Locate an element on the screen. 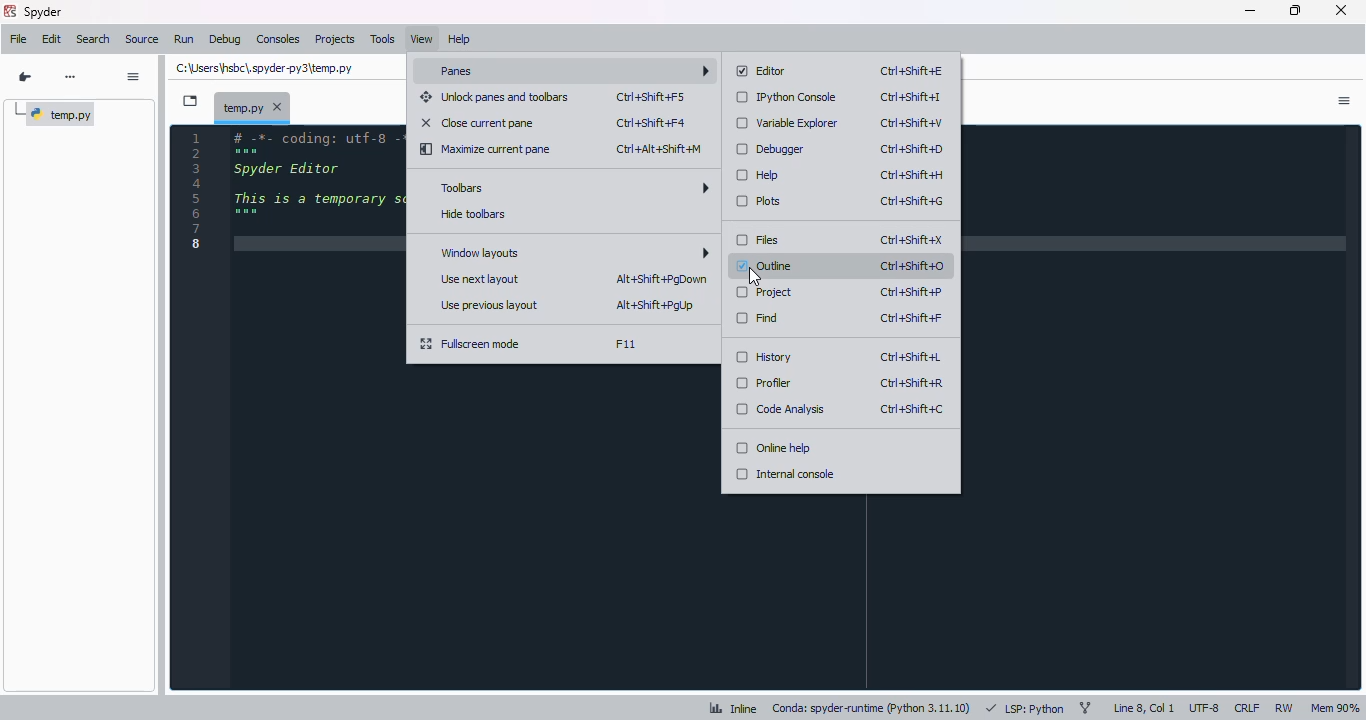 The image size is (1366, 720). editor is located at coordinates (316, 406).